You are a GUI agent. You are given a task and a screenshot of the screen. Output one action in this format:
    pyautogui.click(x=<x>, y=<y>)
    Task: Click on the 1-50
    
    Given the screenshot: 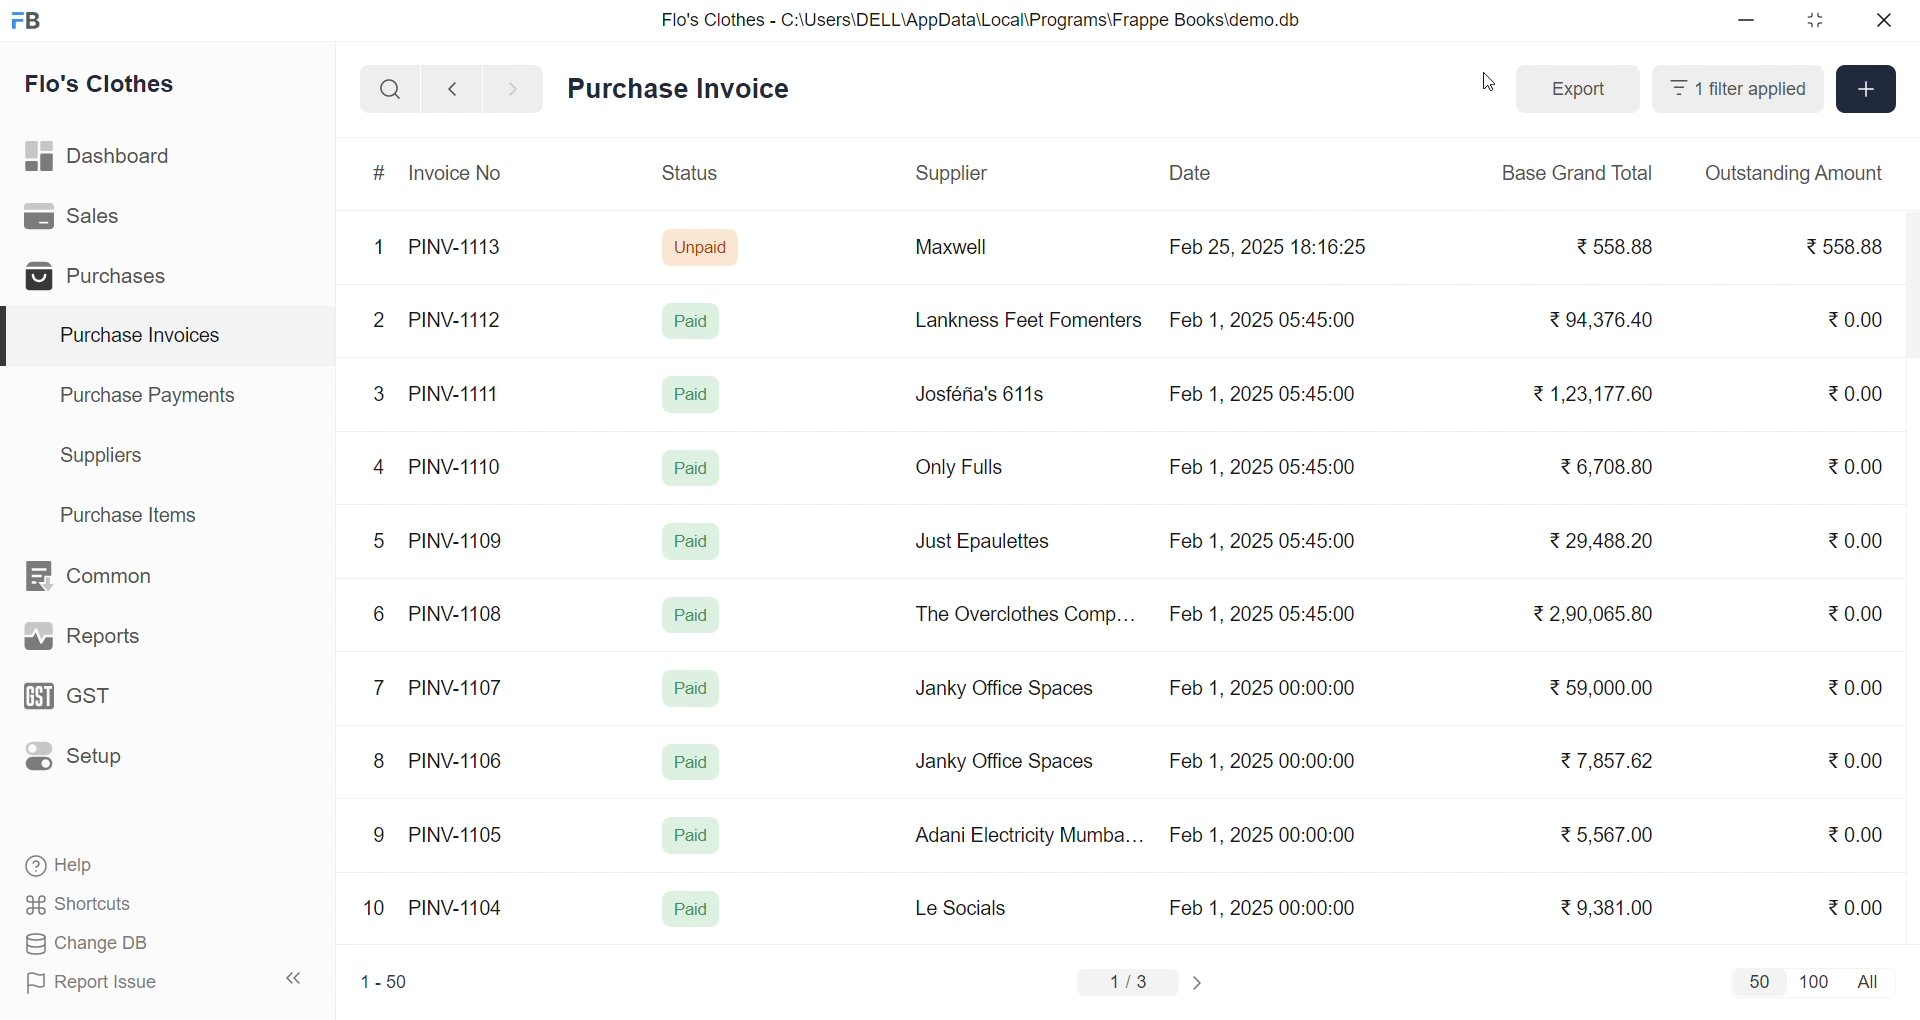 What is the action you would take?
    pyautogui.click(x=384, y=984)
    